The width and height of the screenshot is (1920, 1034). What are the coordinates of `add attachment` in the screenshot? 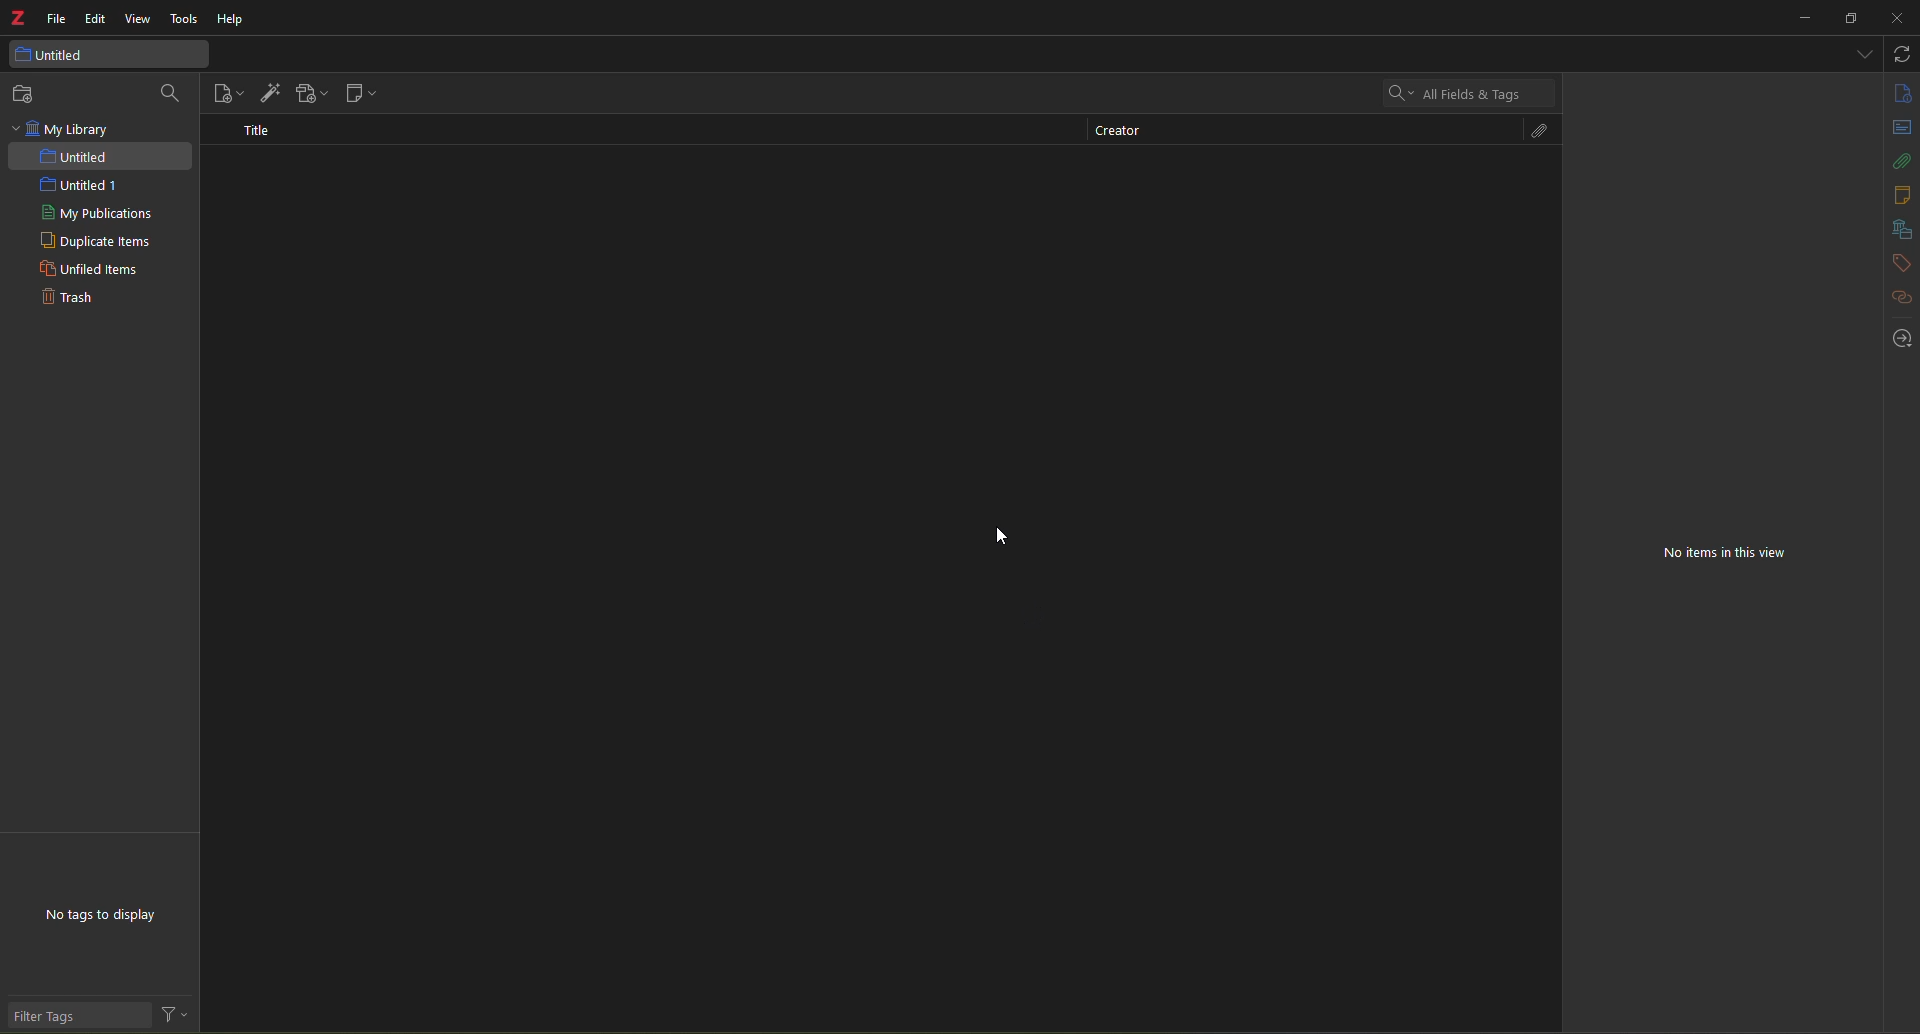 It's located at (309, 94).